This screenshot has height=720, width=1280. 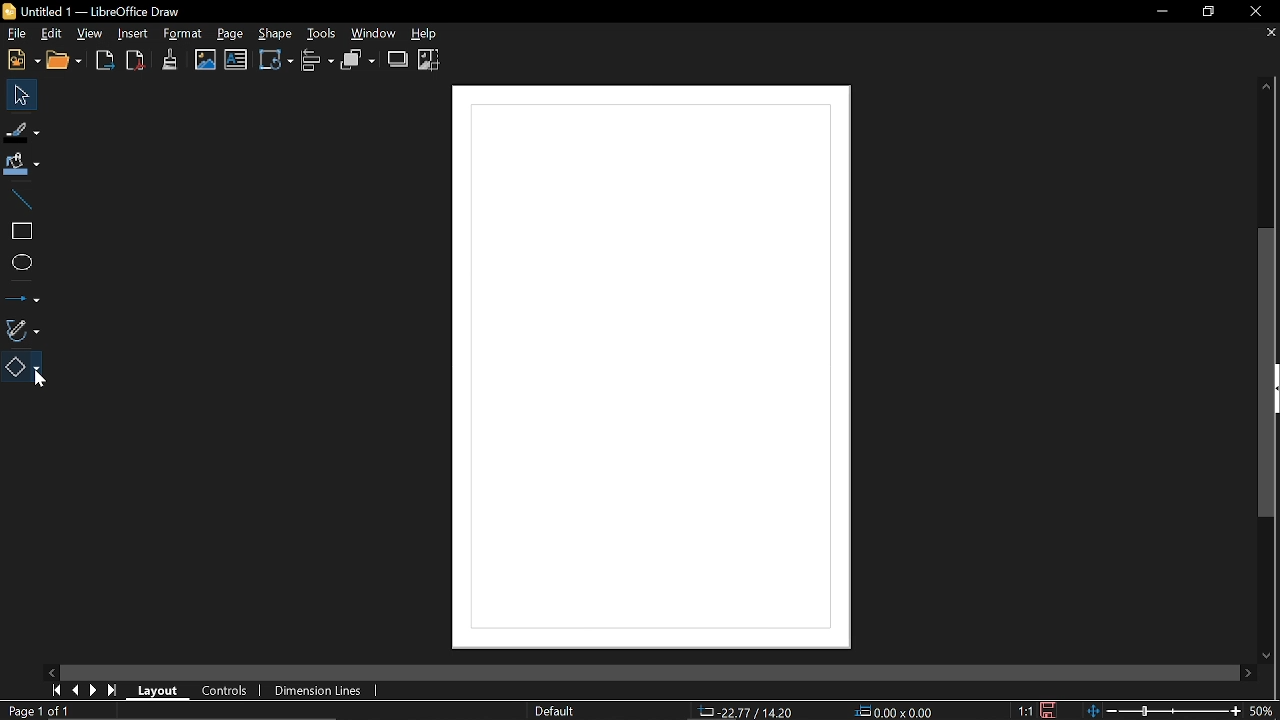 What do you see at coordinates (1263, 710) in the screenshot?
I see `Zoom` at bounding box center [1263, 710].